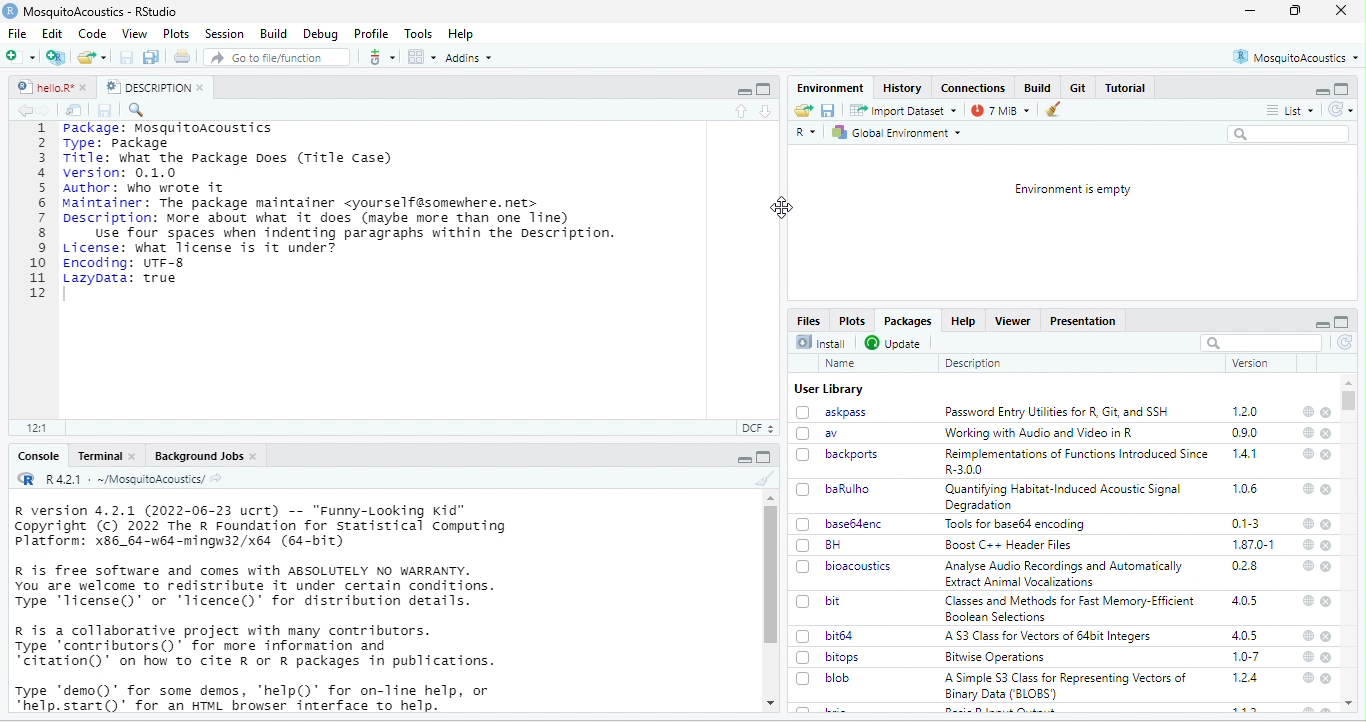 The height and width of the screenshot is (722, 1366). I want to click on 12:1, so click(40, 427).